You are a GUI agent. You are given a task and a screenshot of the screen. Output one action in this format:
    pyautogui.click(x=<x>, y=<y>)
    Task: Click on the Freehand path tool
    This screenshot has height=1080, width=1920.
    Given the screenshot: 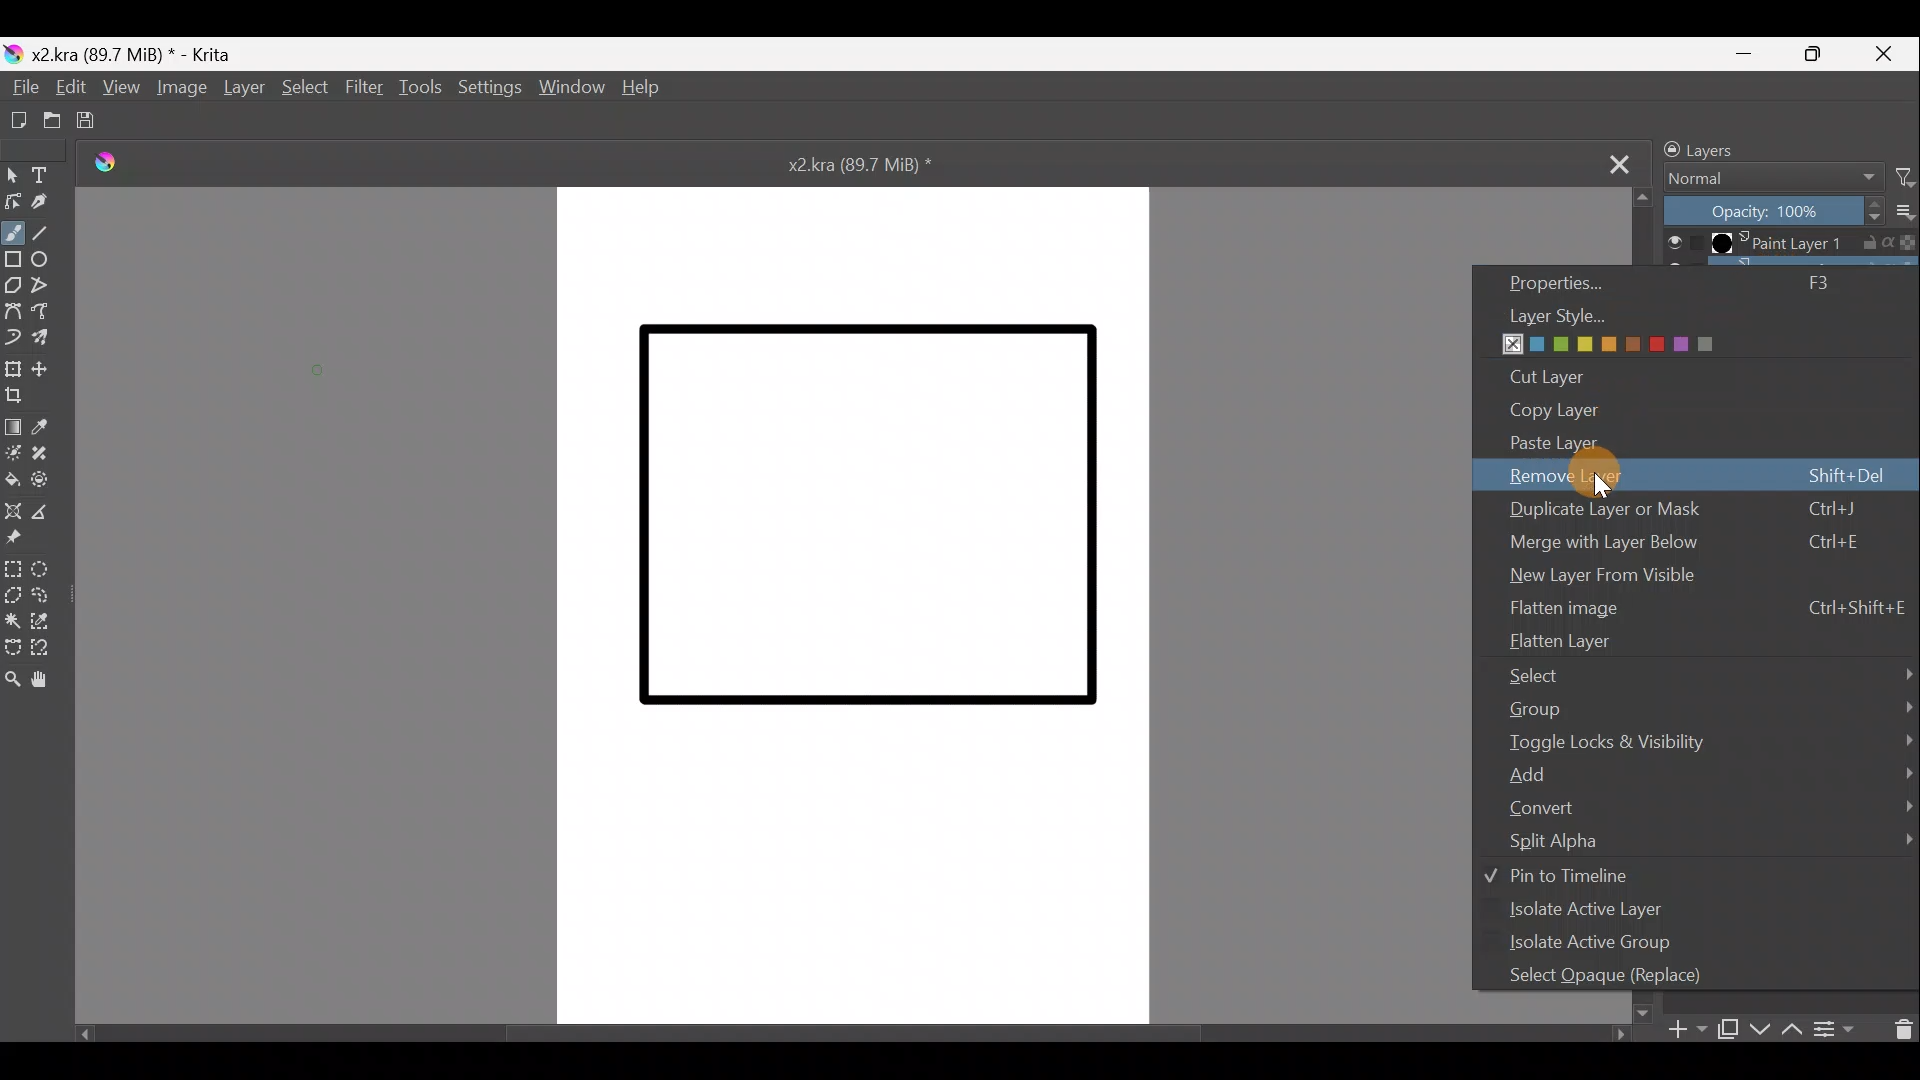 What is the action you would take?
    pyautogui.click(x=44, y=313)
    